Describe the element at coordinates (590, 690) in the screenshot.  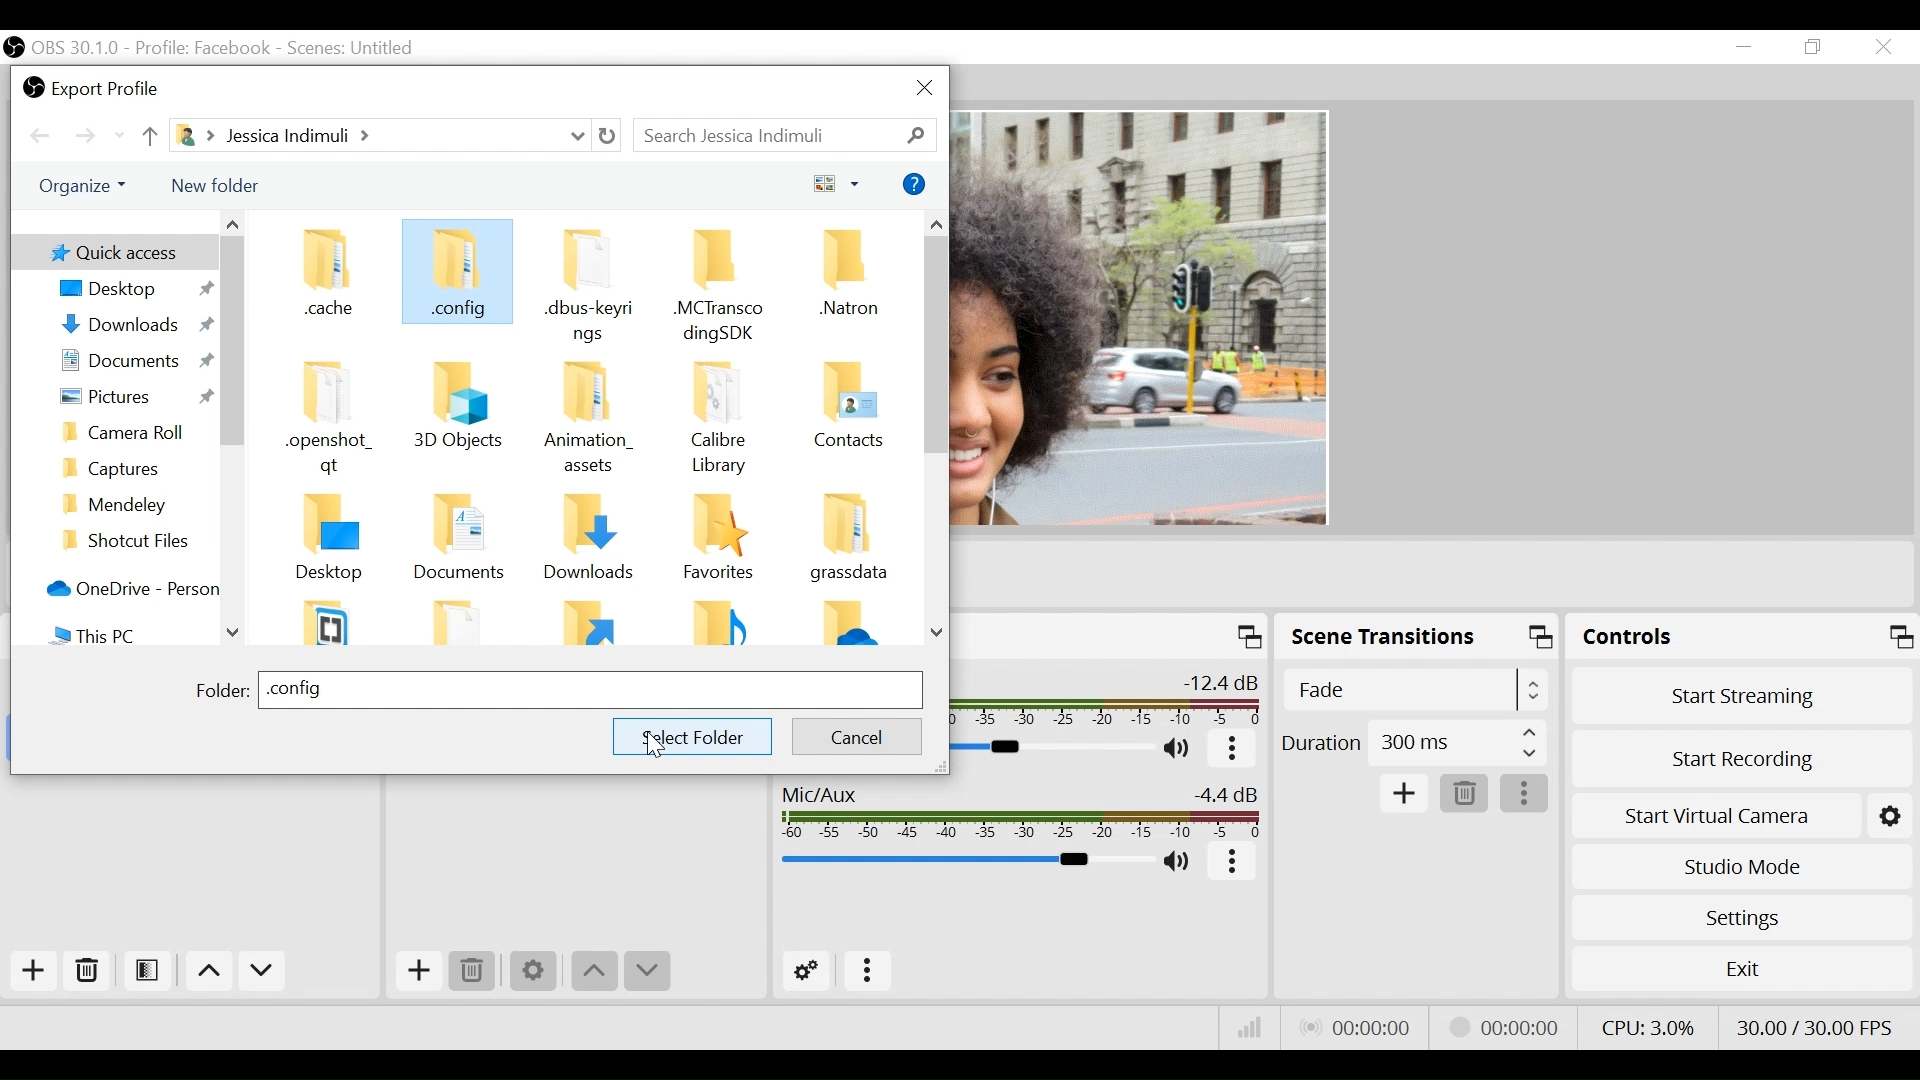
I see `Folder Field` at that location.